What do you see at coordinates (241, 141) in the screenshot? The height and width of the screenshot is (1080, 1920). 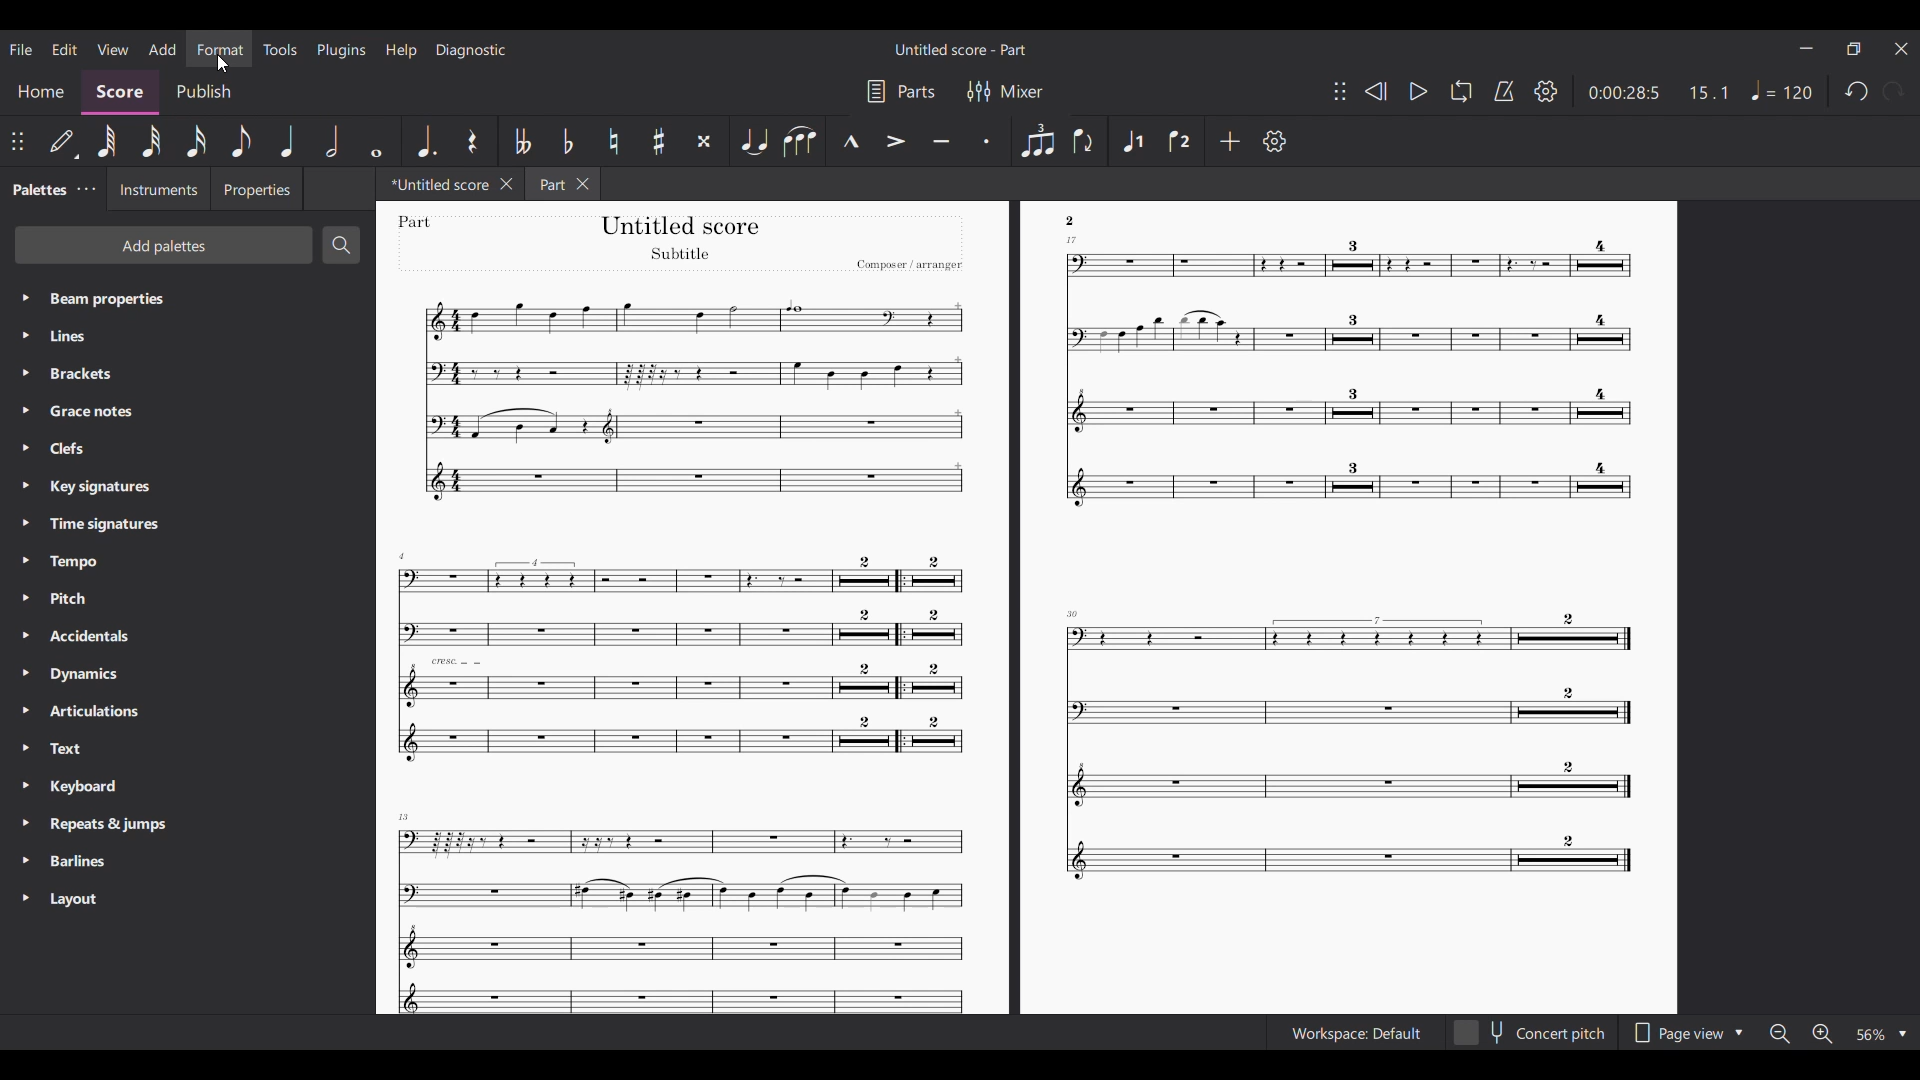 I see `8th note` at bounding box center [241, 141].